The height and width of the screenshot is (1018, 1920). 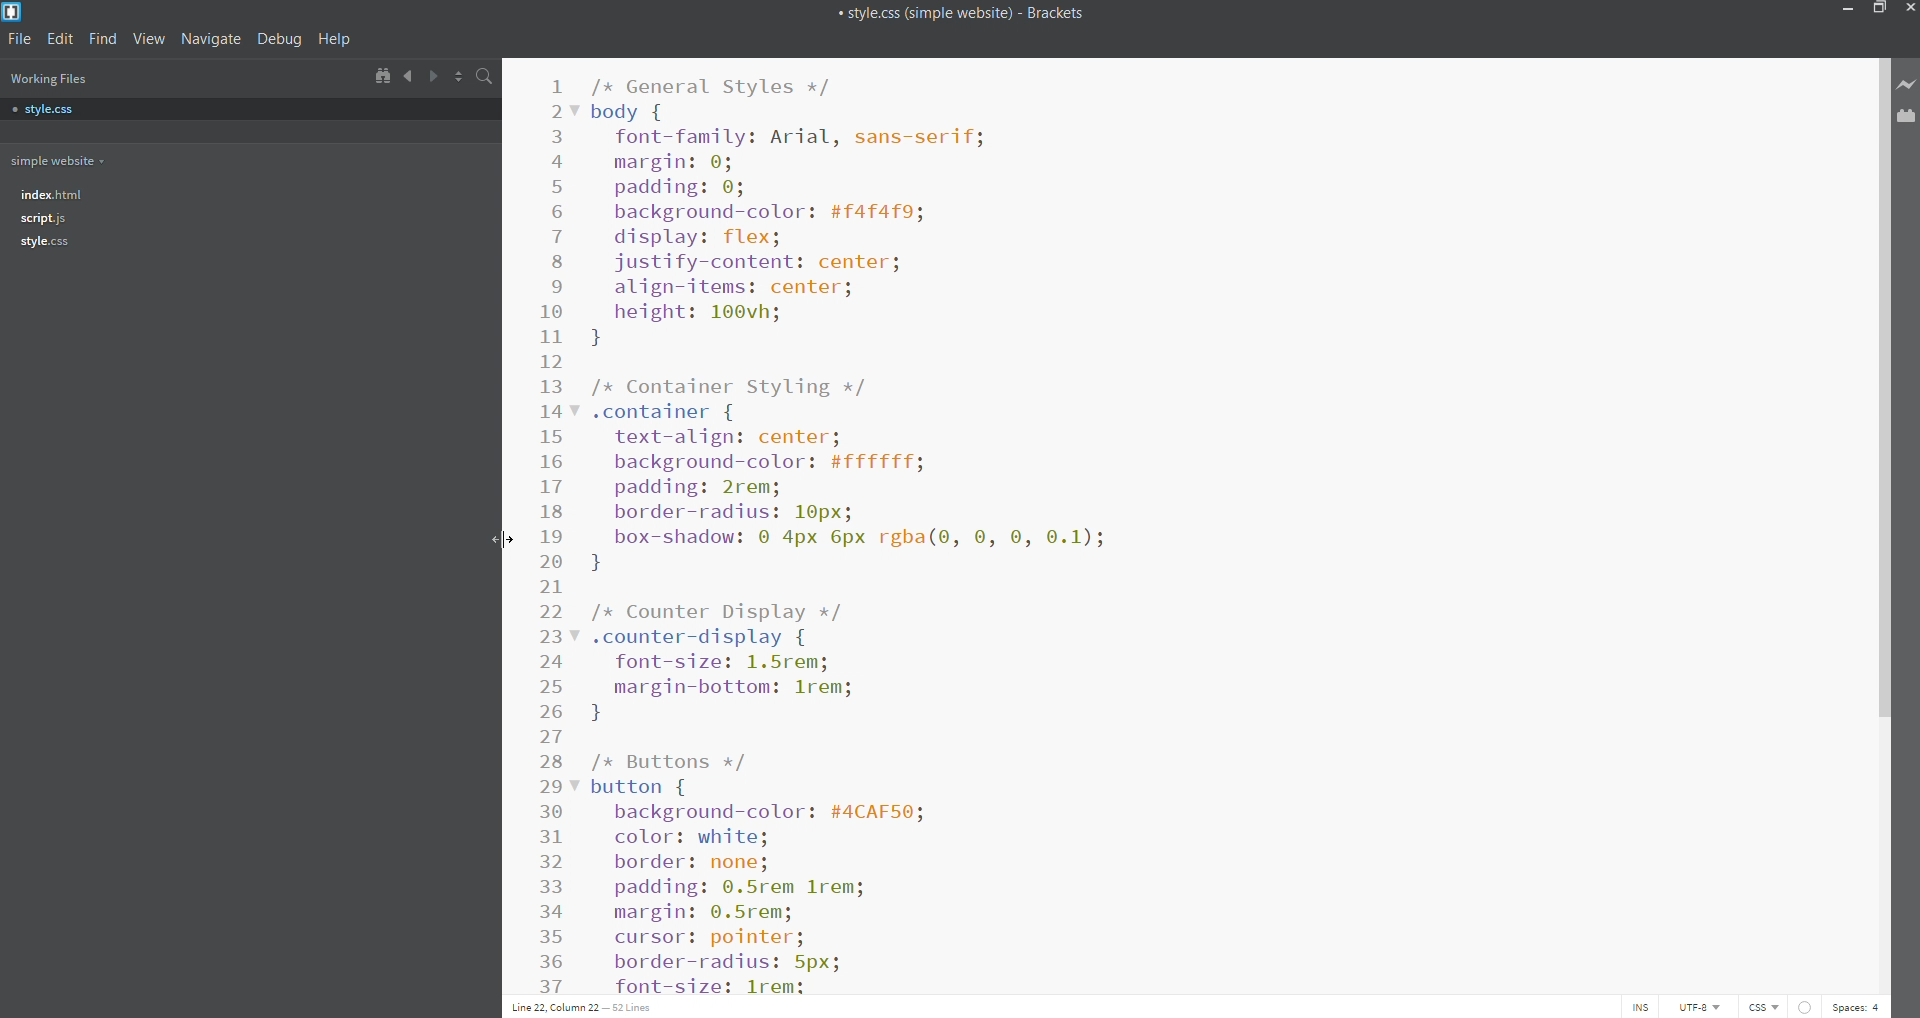 What do you see at coordinates (461, 76) in the screenshot?
I see `split horizontally/vertically` at bounding box center [461, 76].